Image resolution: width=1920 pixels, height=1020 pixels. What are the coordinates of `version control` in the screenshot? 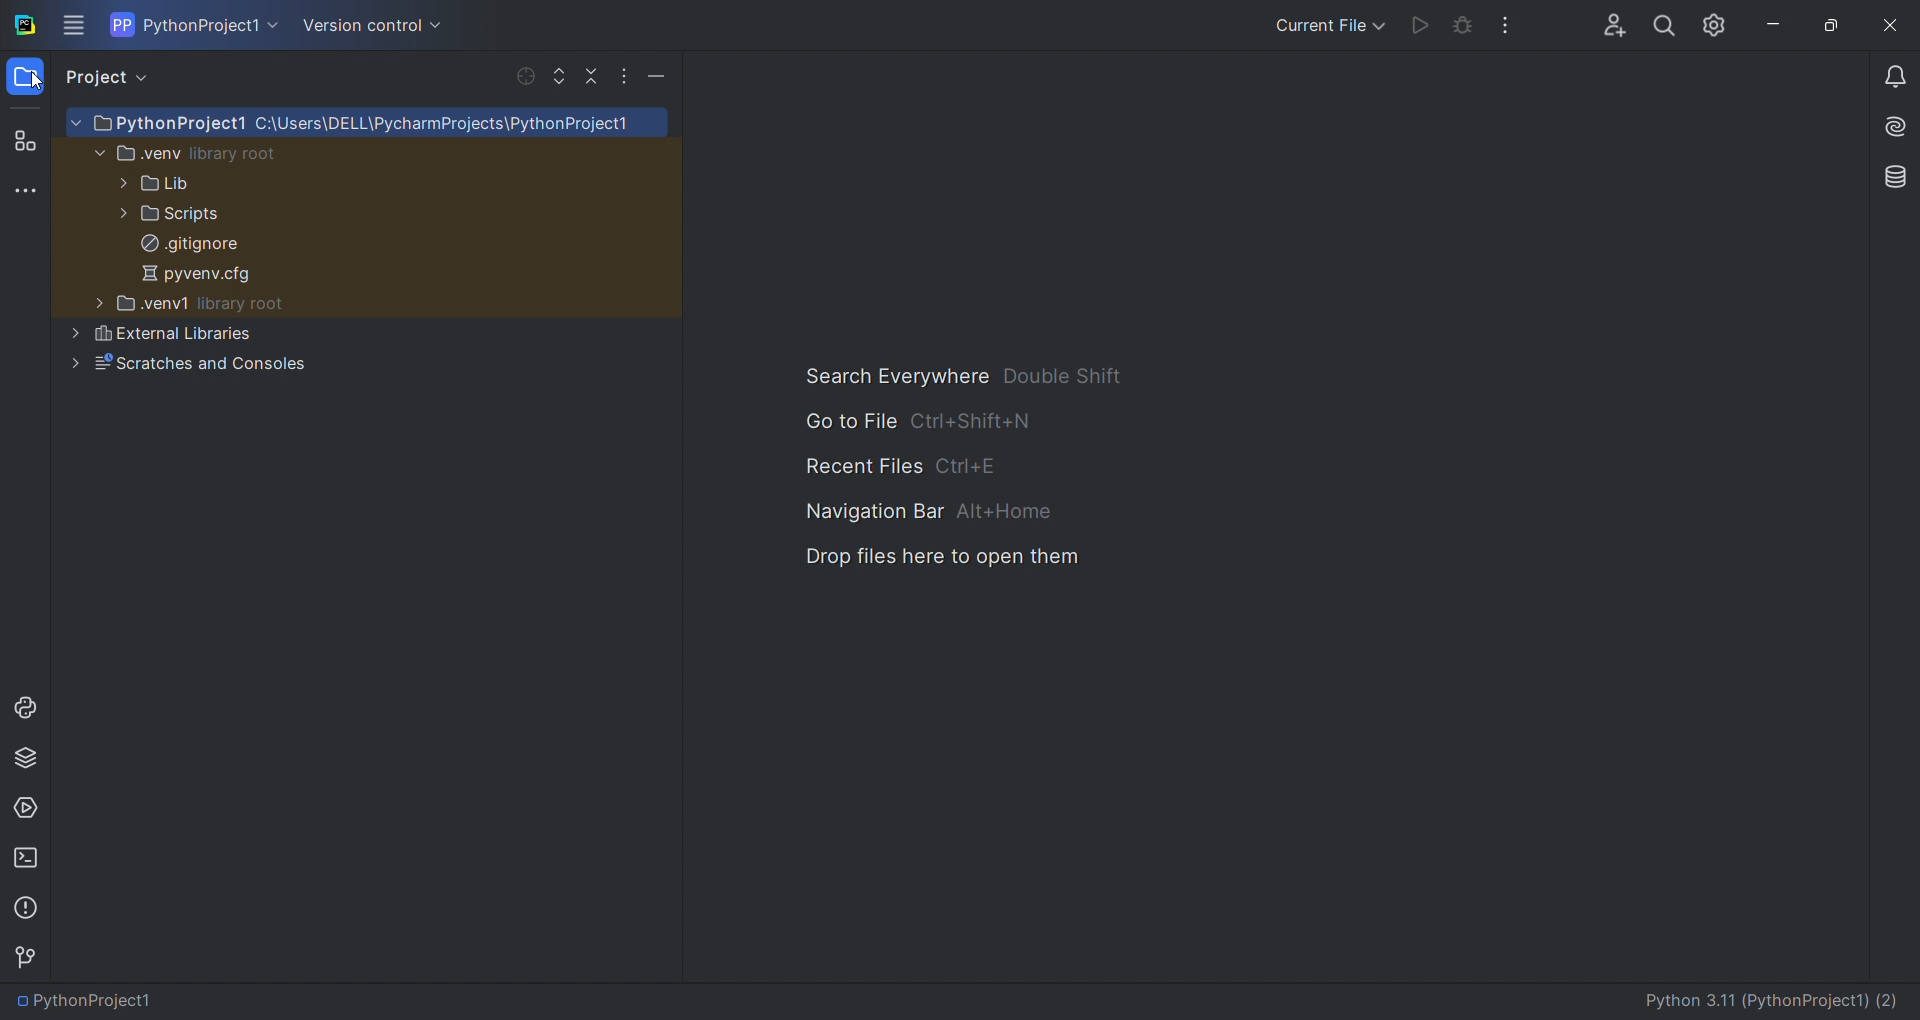 It's located at (29, 954).